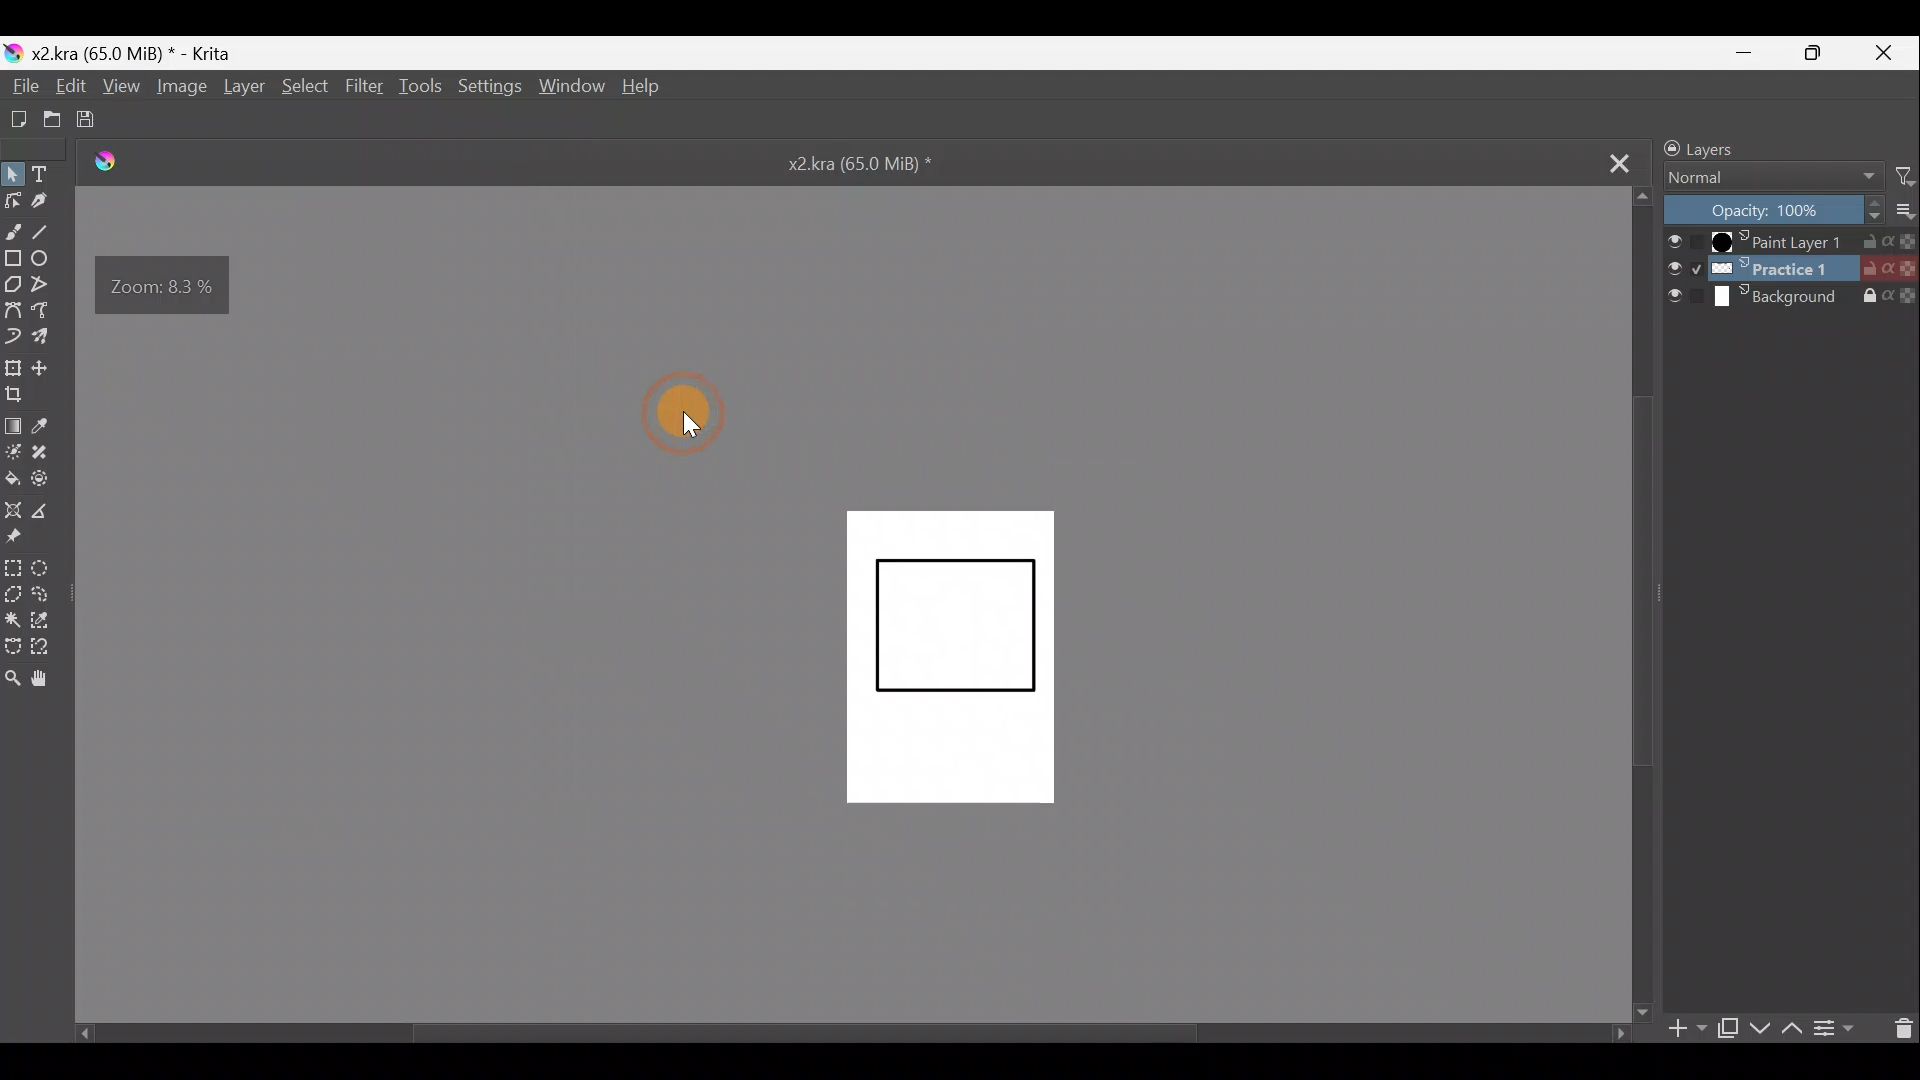 This screenshot has height=1080, width=1920. What do you see at coordinates (1791, 242) in the screenshot?
I see `Layer 1` at bounding box center [1791, 242].